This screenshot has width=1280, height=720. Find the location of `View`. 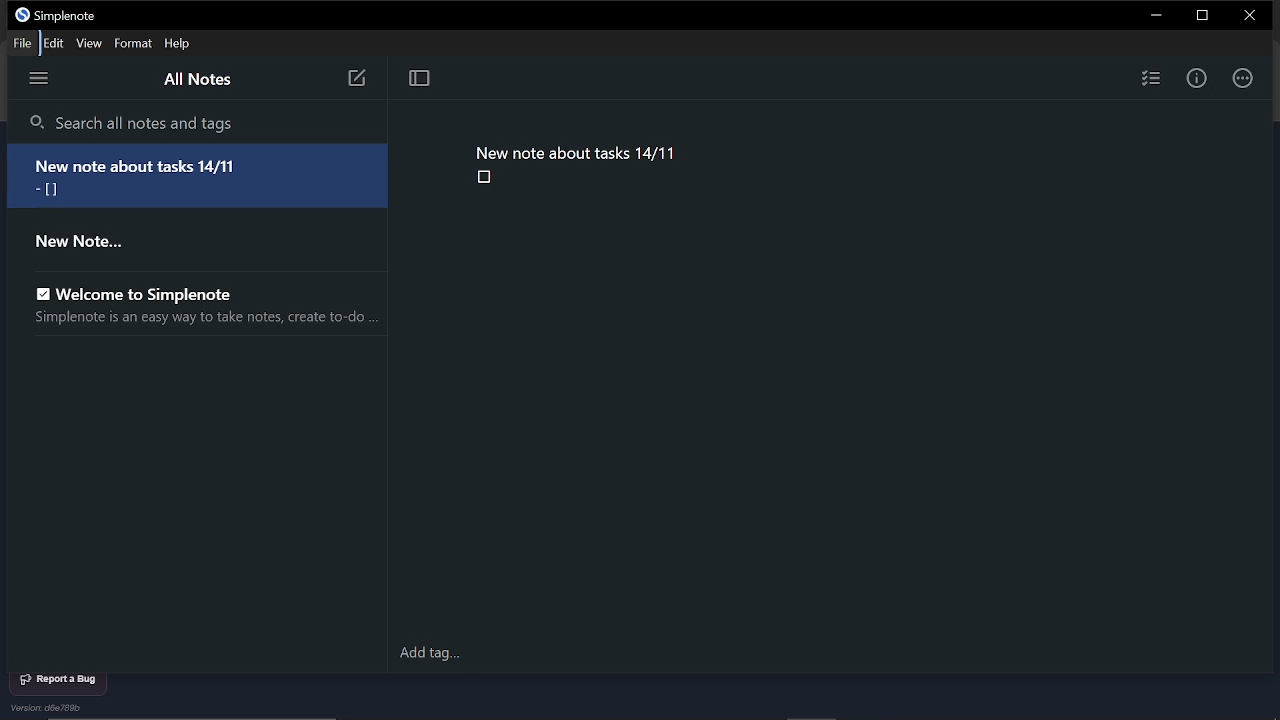

View is located at coordinates (91, 44).